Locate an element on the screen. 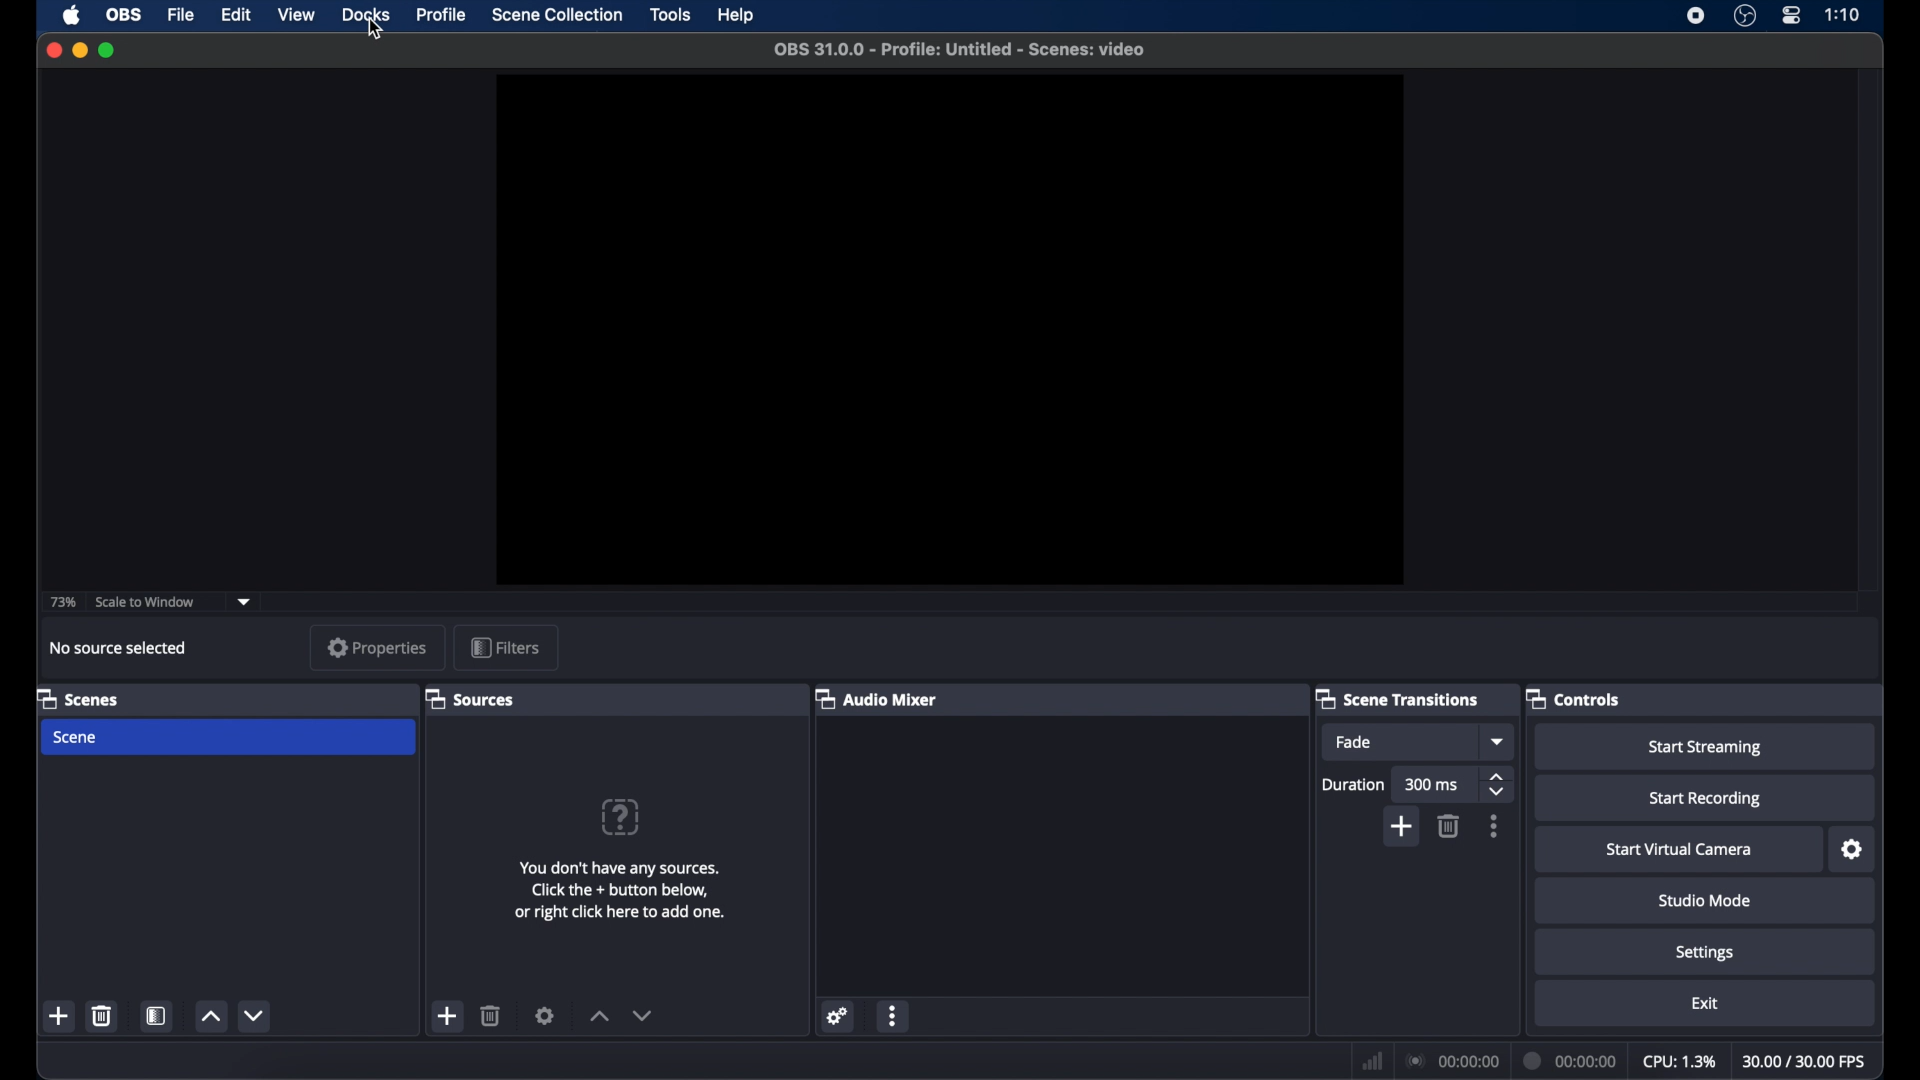 The height and width of the screenshot is (1080, 1920). add is located at coordinates (446, 1015).